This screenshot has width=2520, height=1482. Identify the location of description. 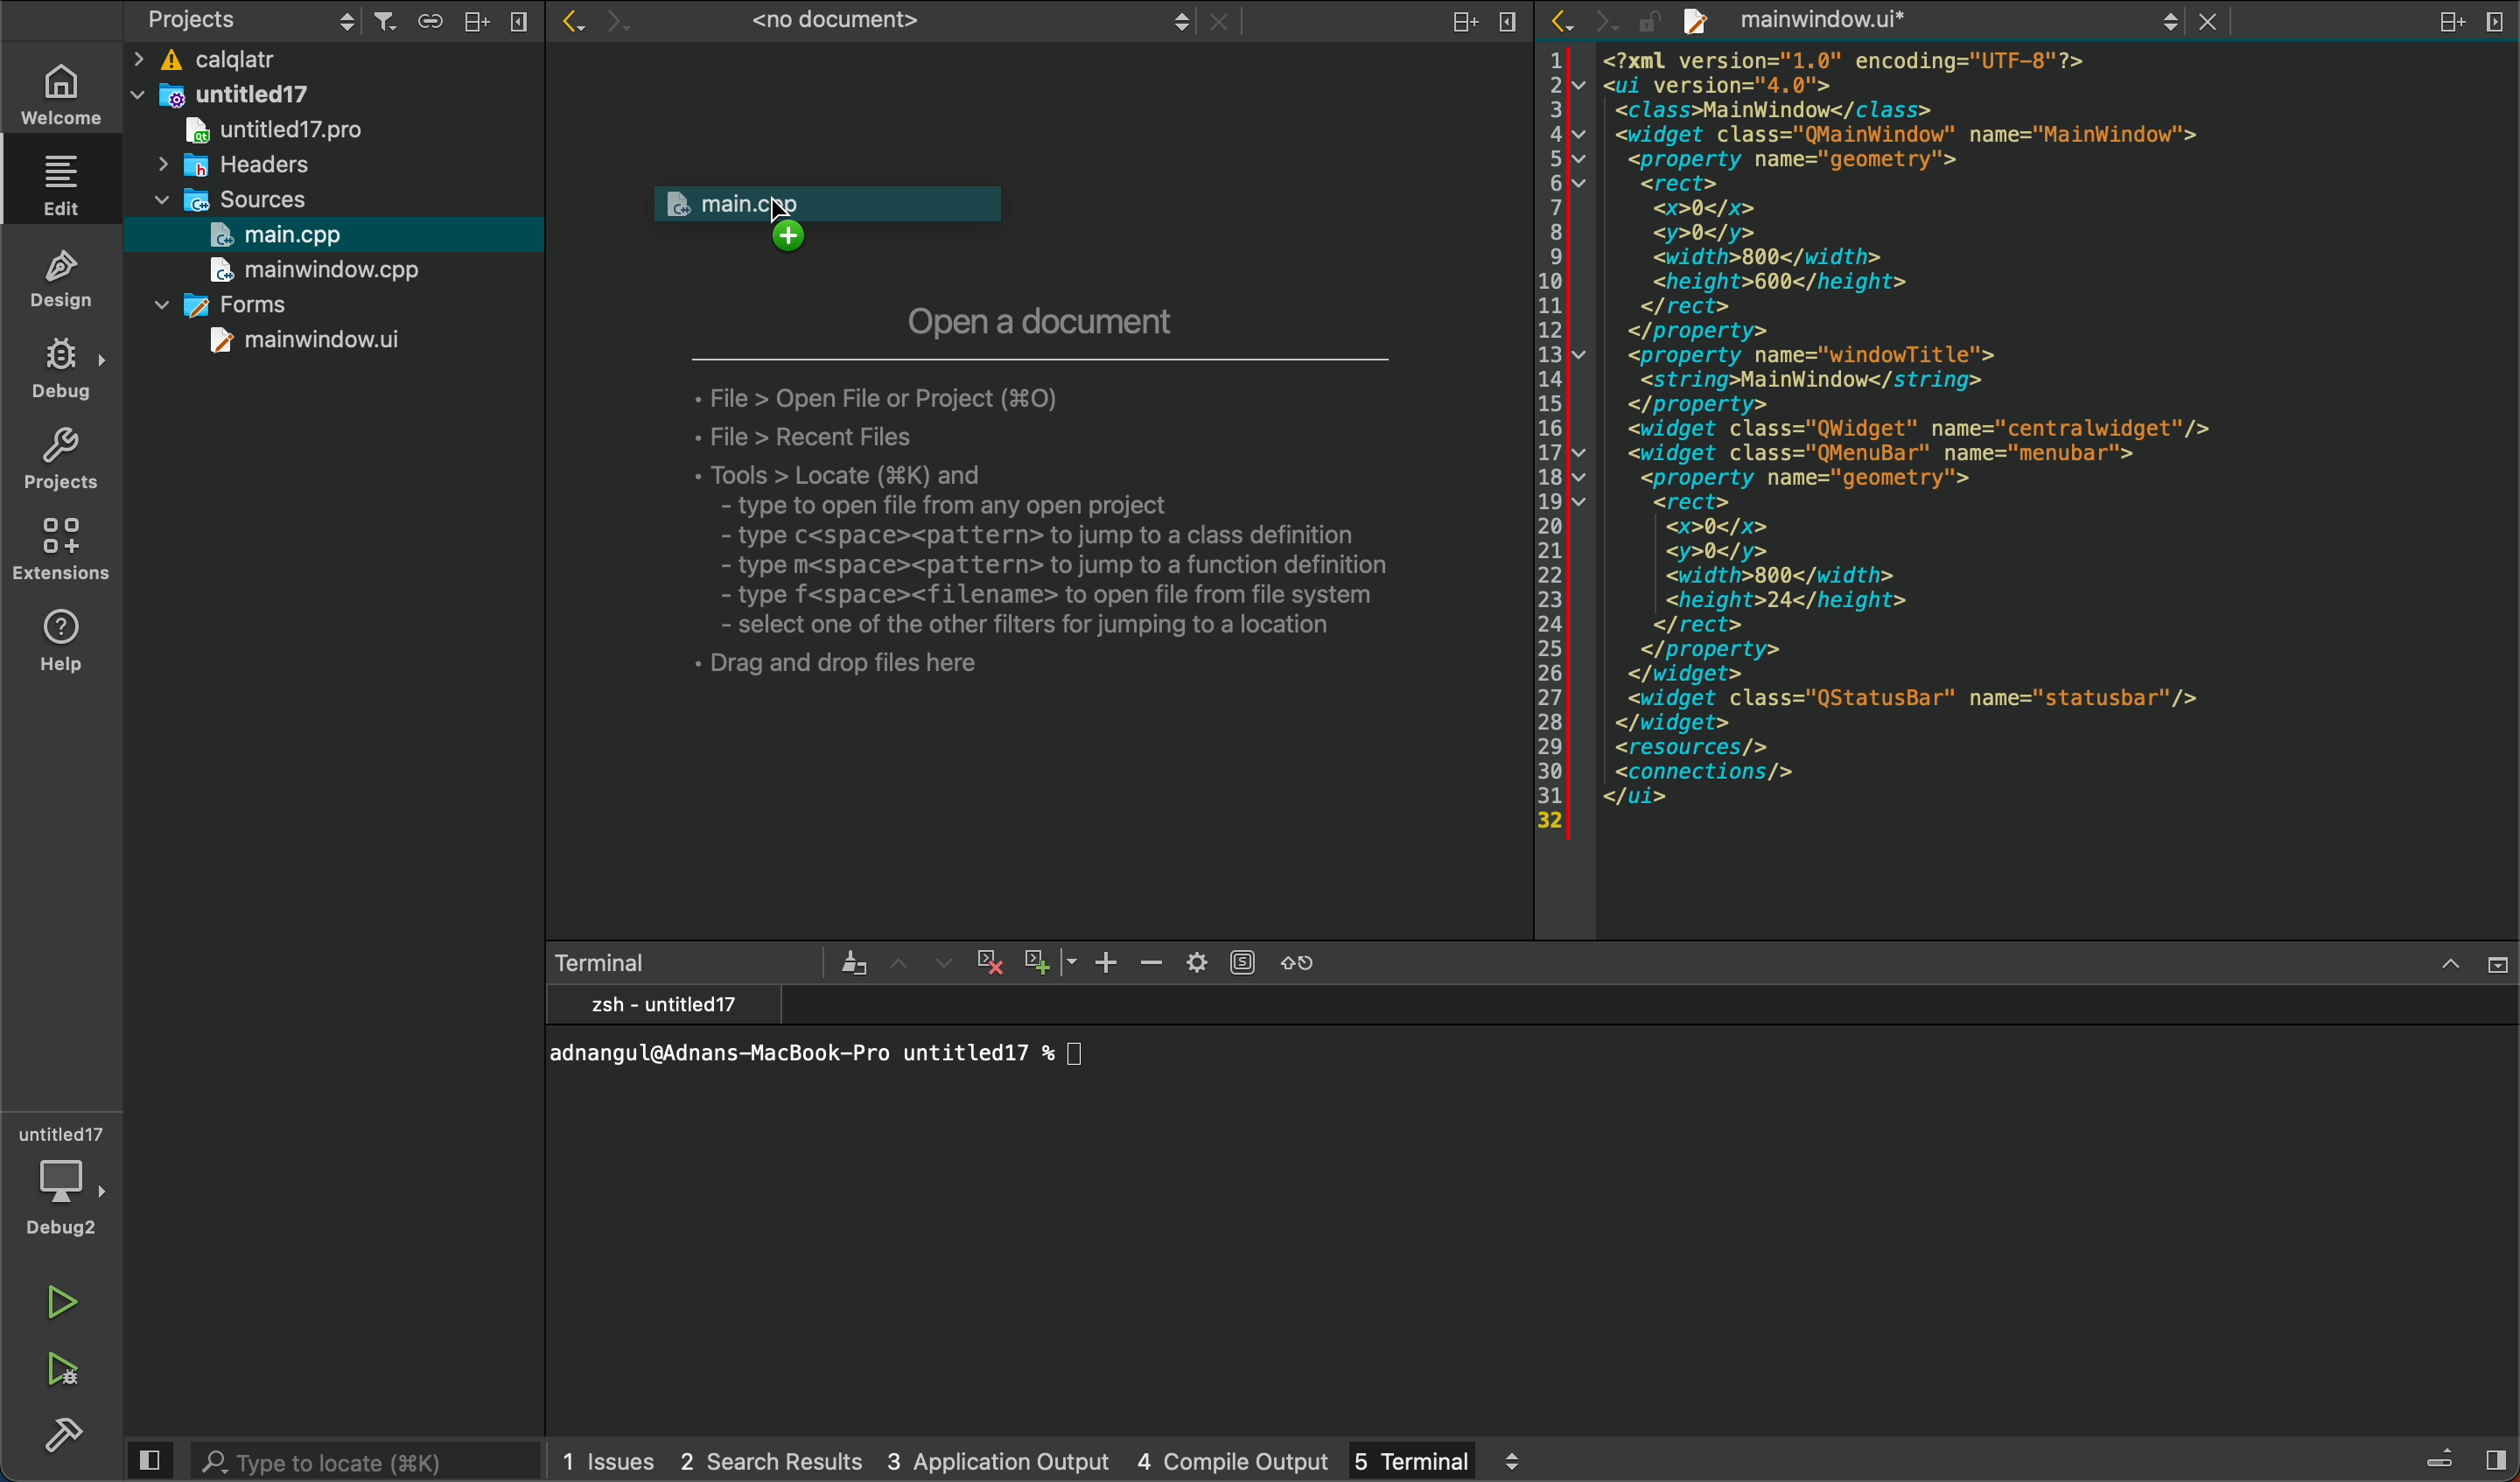
(1068, 522).